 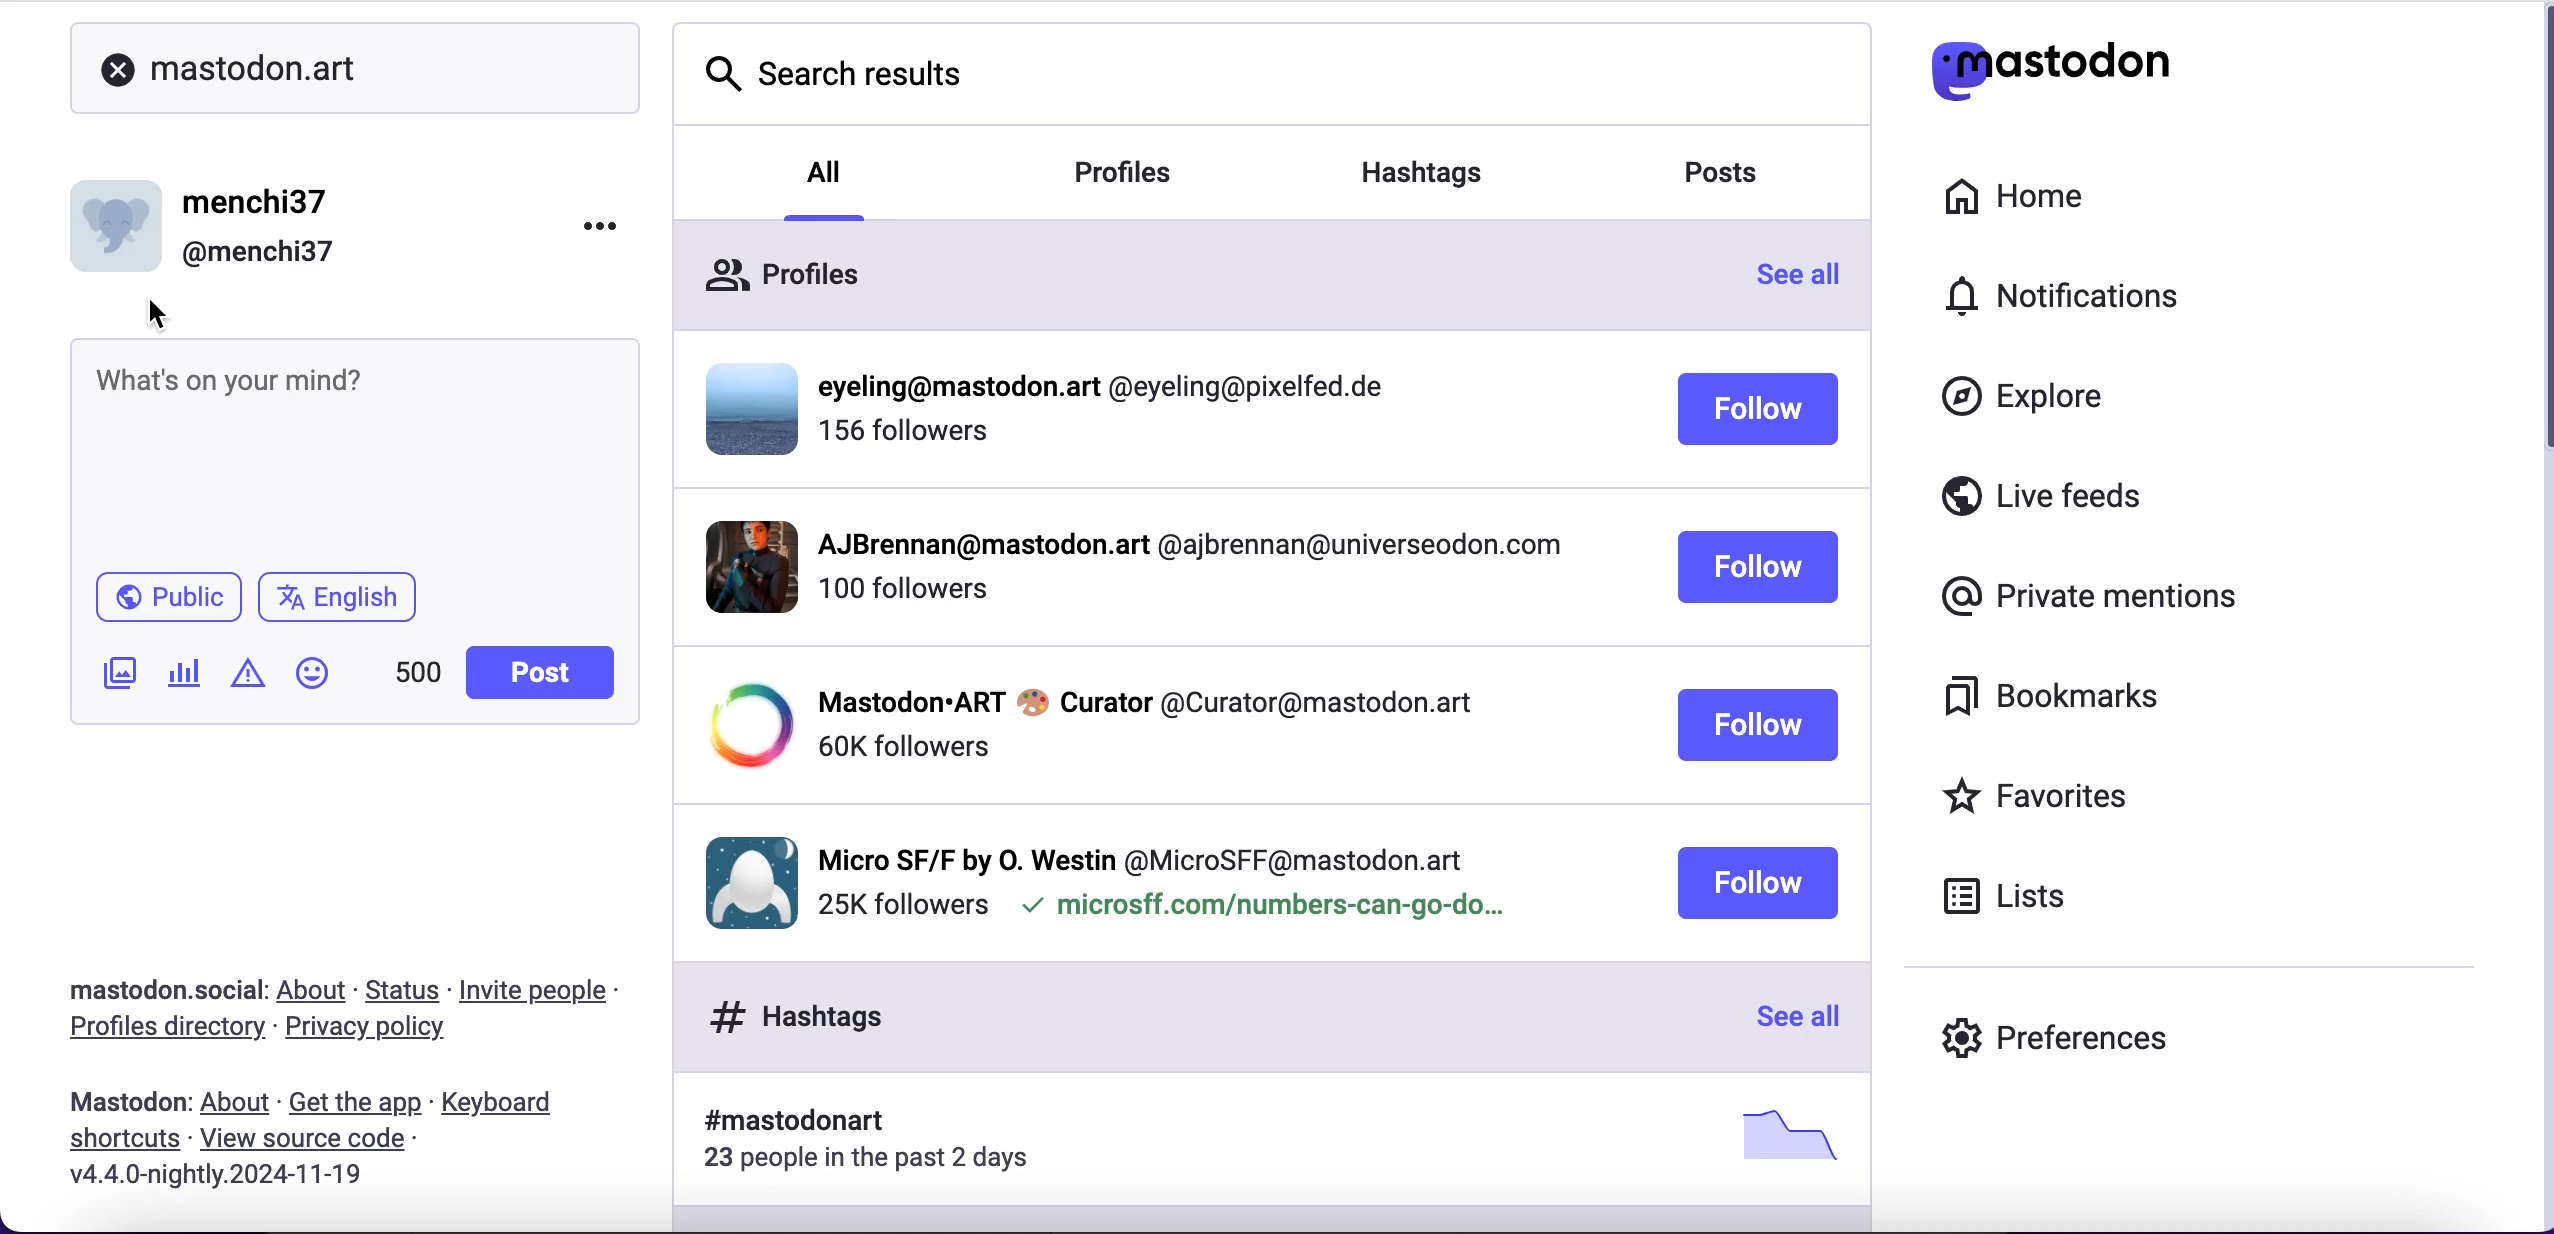 What do you see at coordinates (251, 676) in the screenshot?
I see `add warning` at bounding box center [251, 676].